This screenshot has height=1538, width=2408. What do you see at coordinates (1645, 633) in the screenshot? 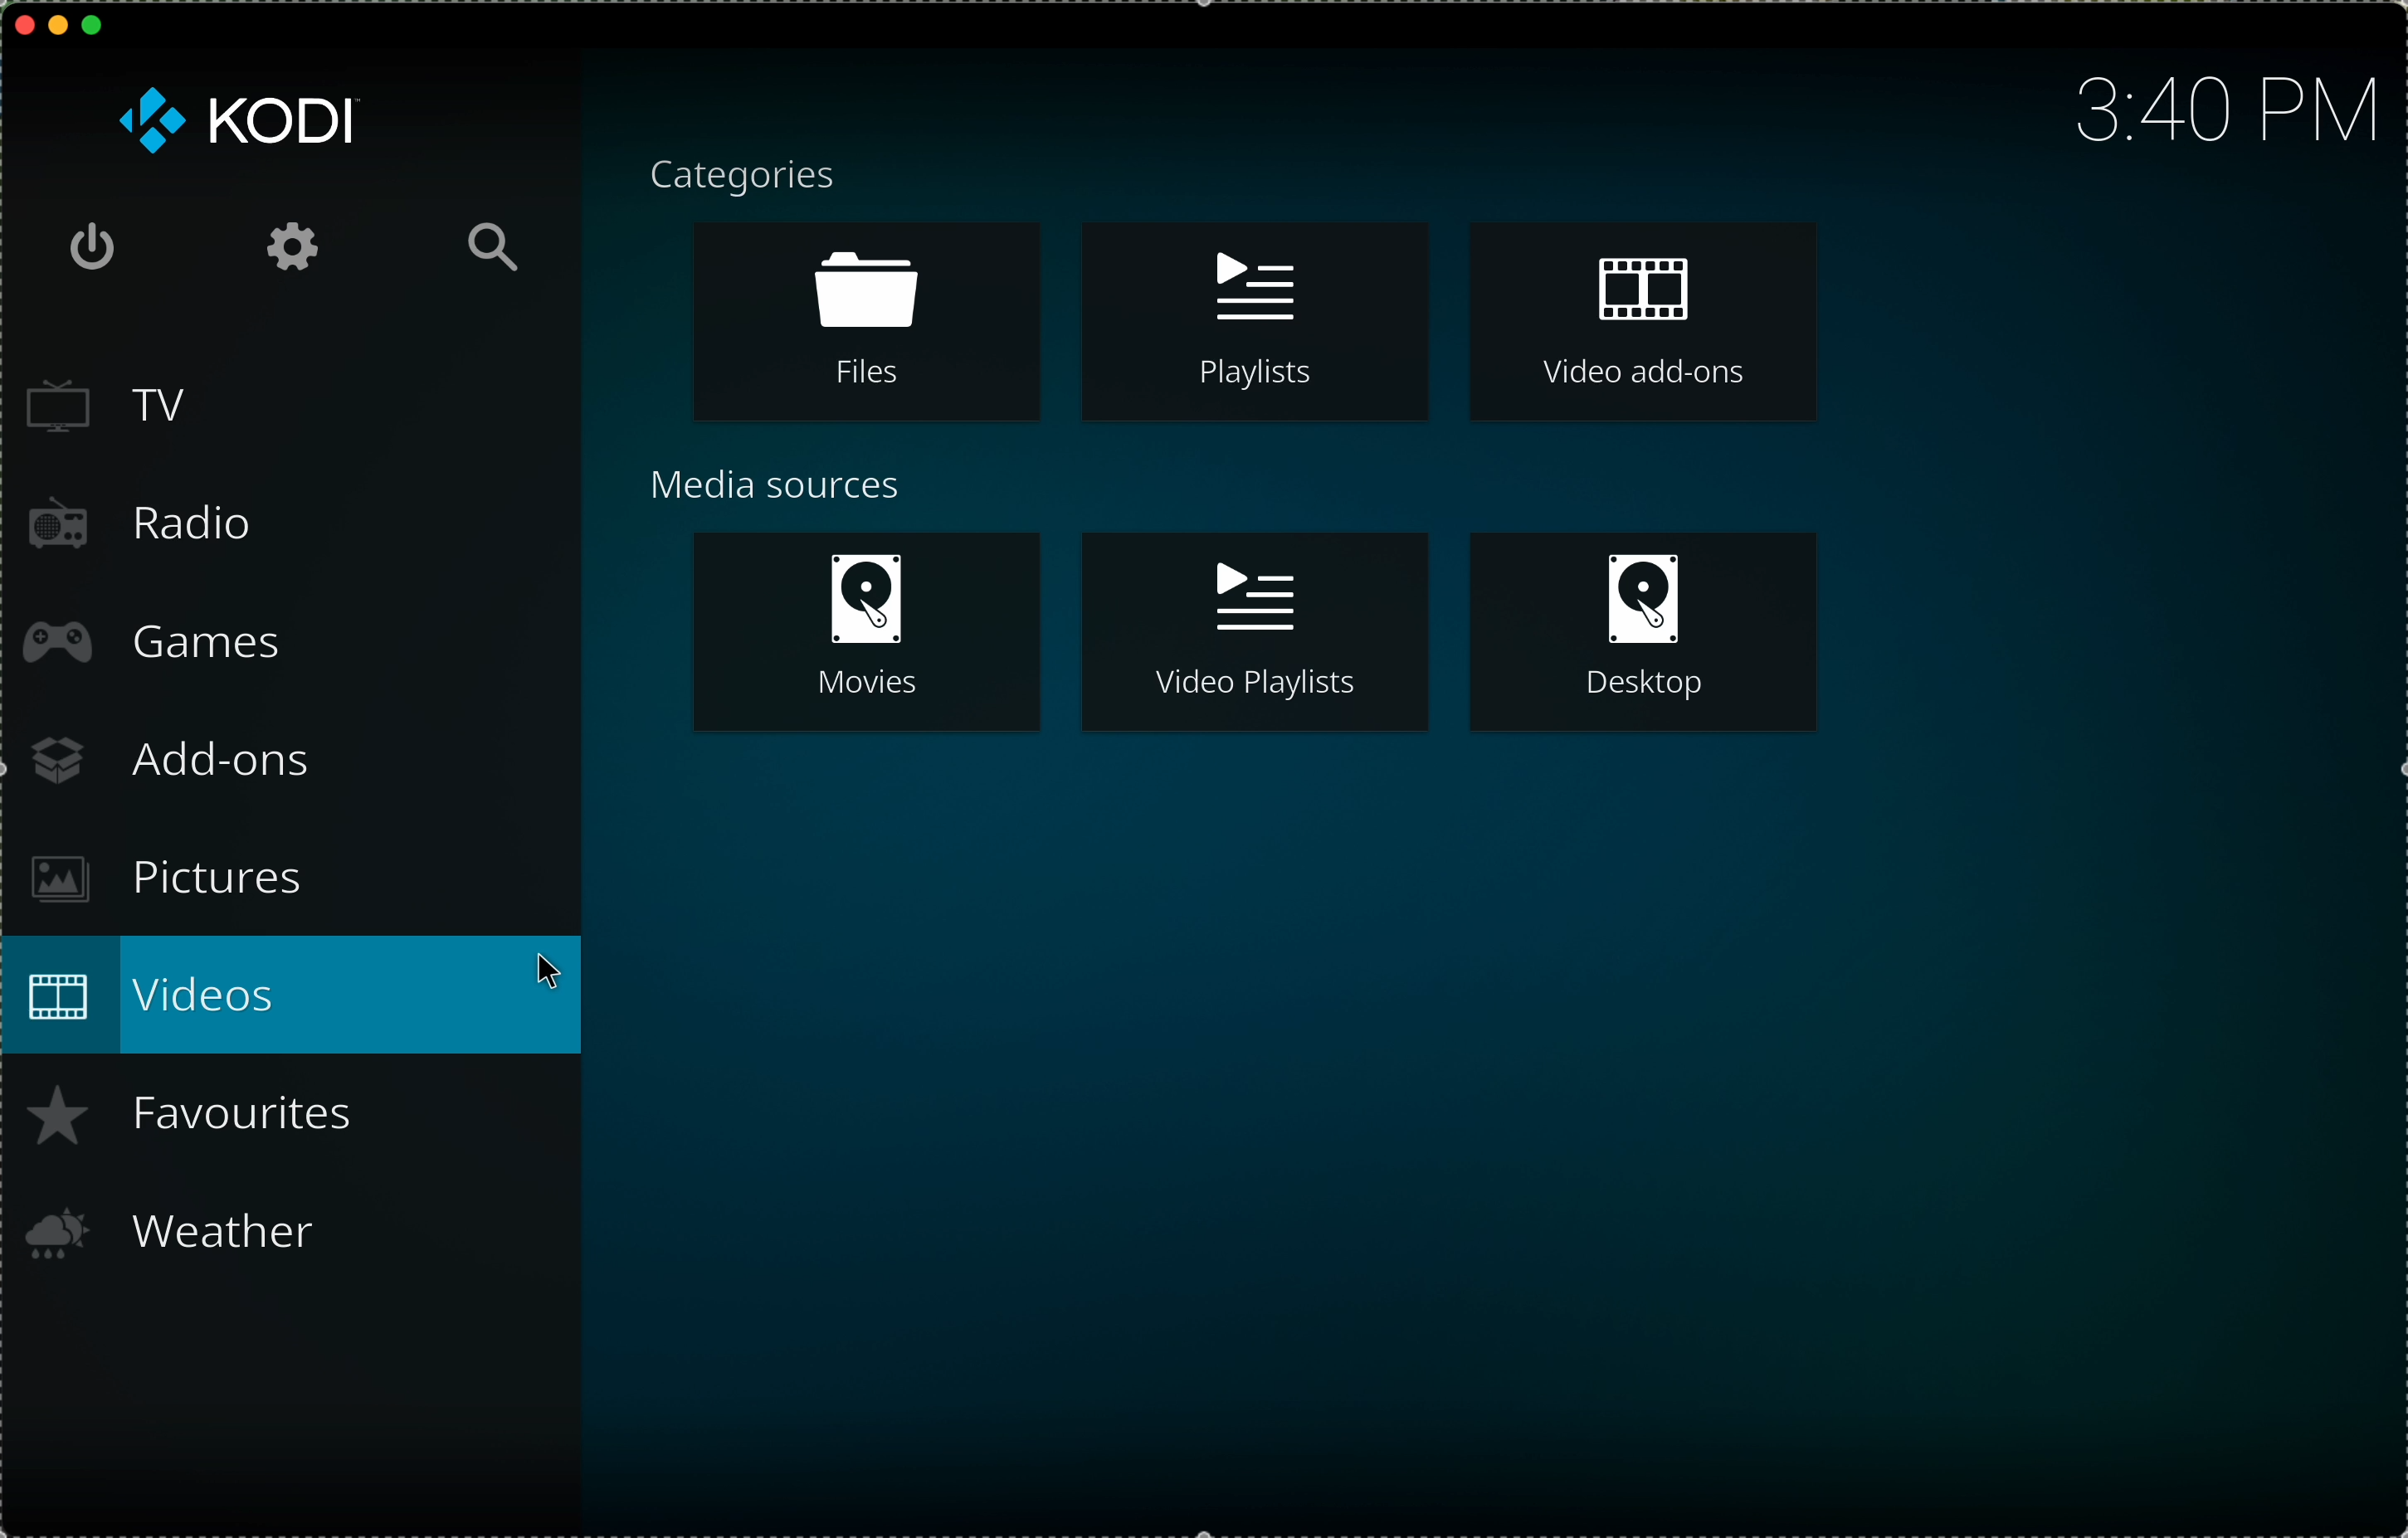
I see `desktop button` at bounding box center [1645, 633].